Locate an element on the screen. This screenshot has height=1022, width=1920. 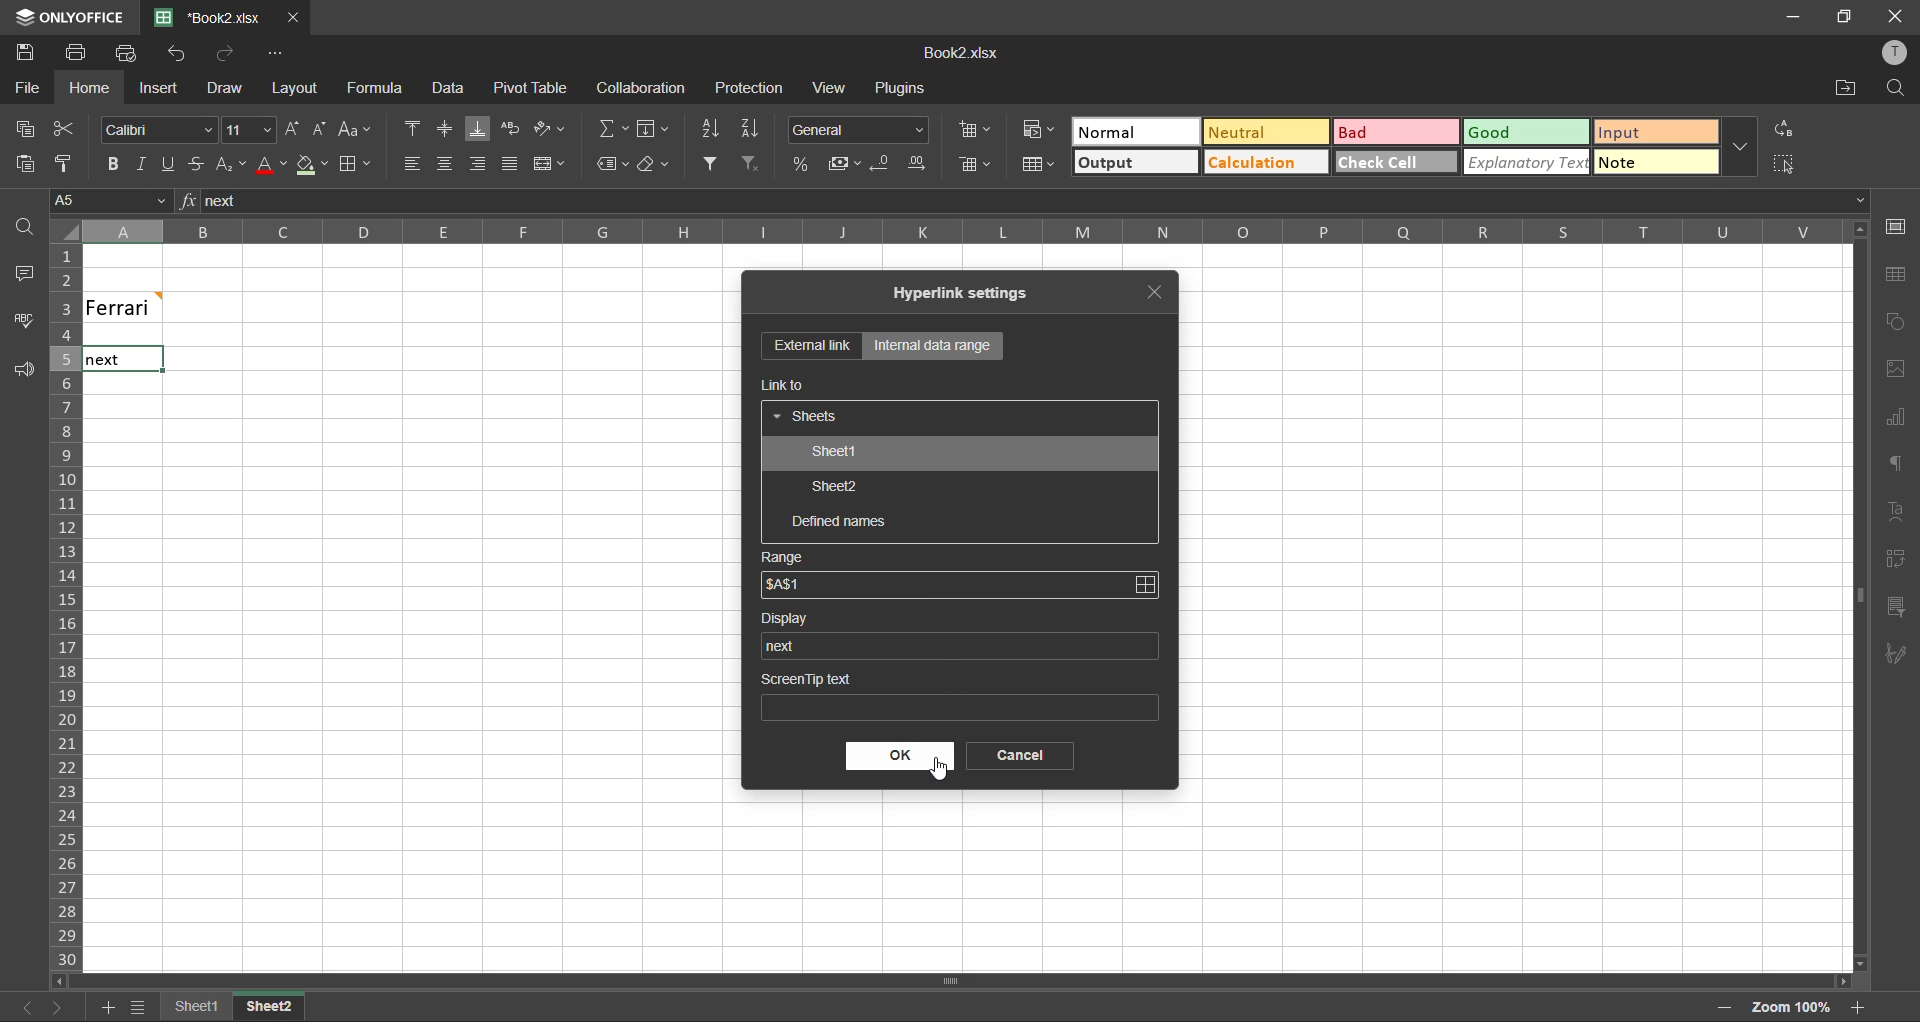
number format is located at coordinates (860, 130).